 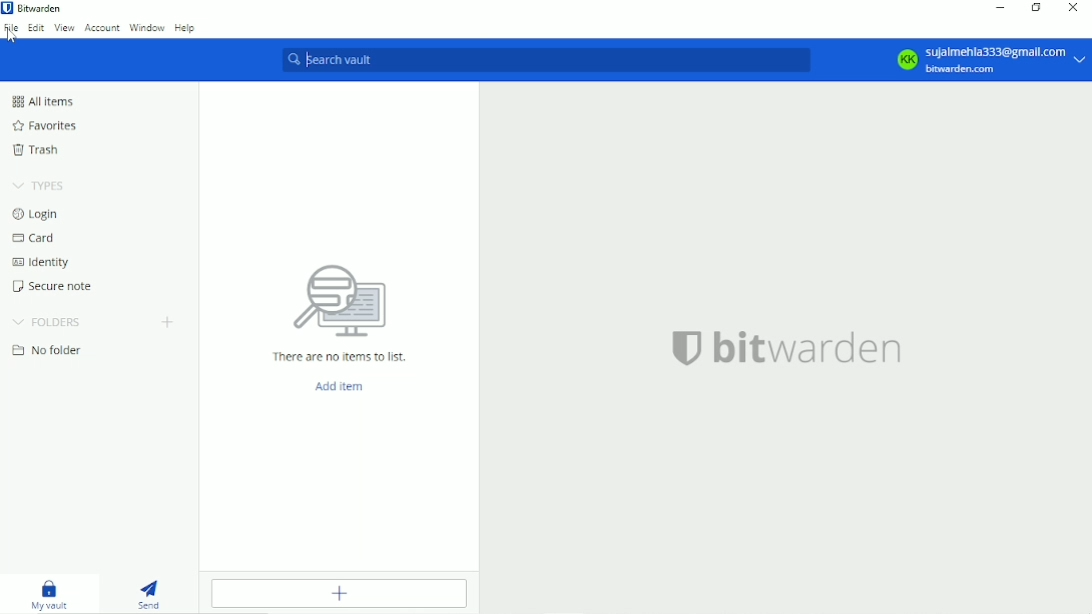 I want to click on No folder, so click(x=47, y=350).